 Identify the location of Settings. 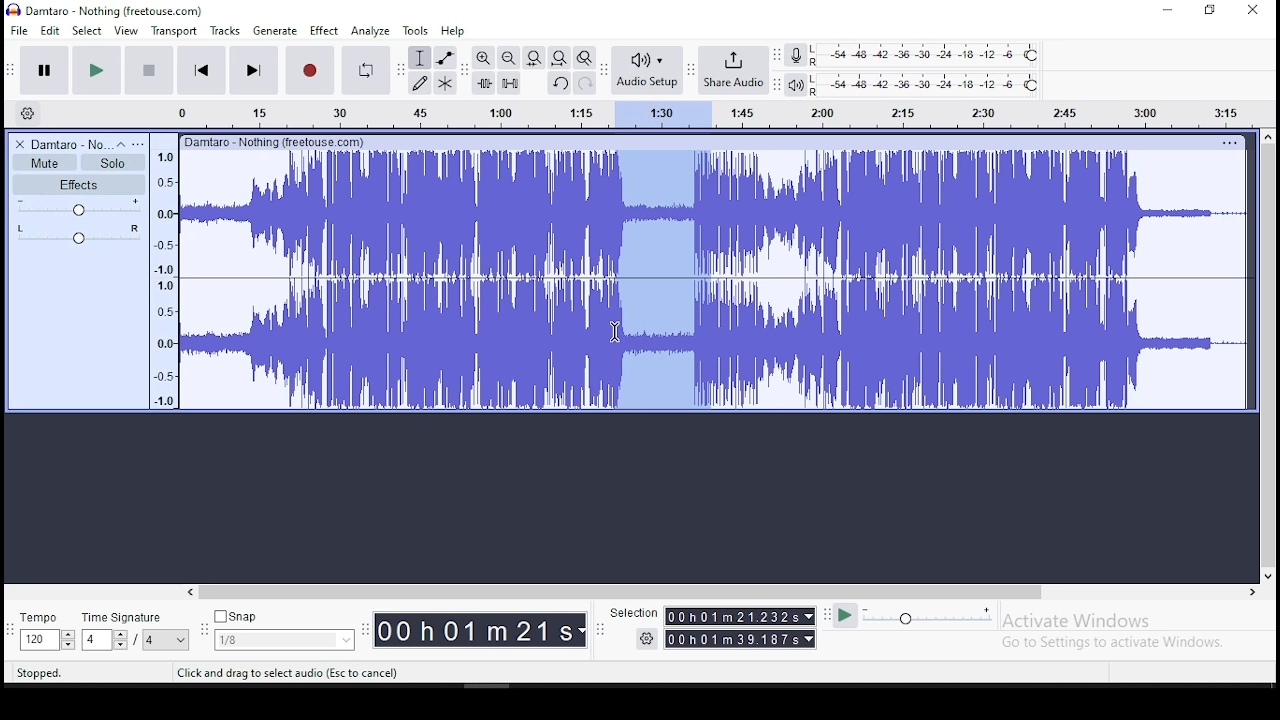
(648, 638).